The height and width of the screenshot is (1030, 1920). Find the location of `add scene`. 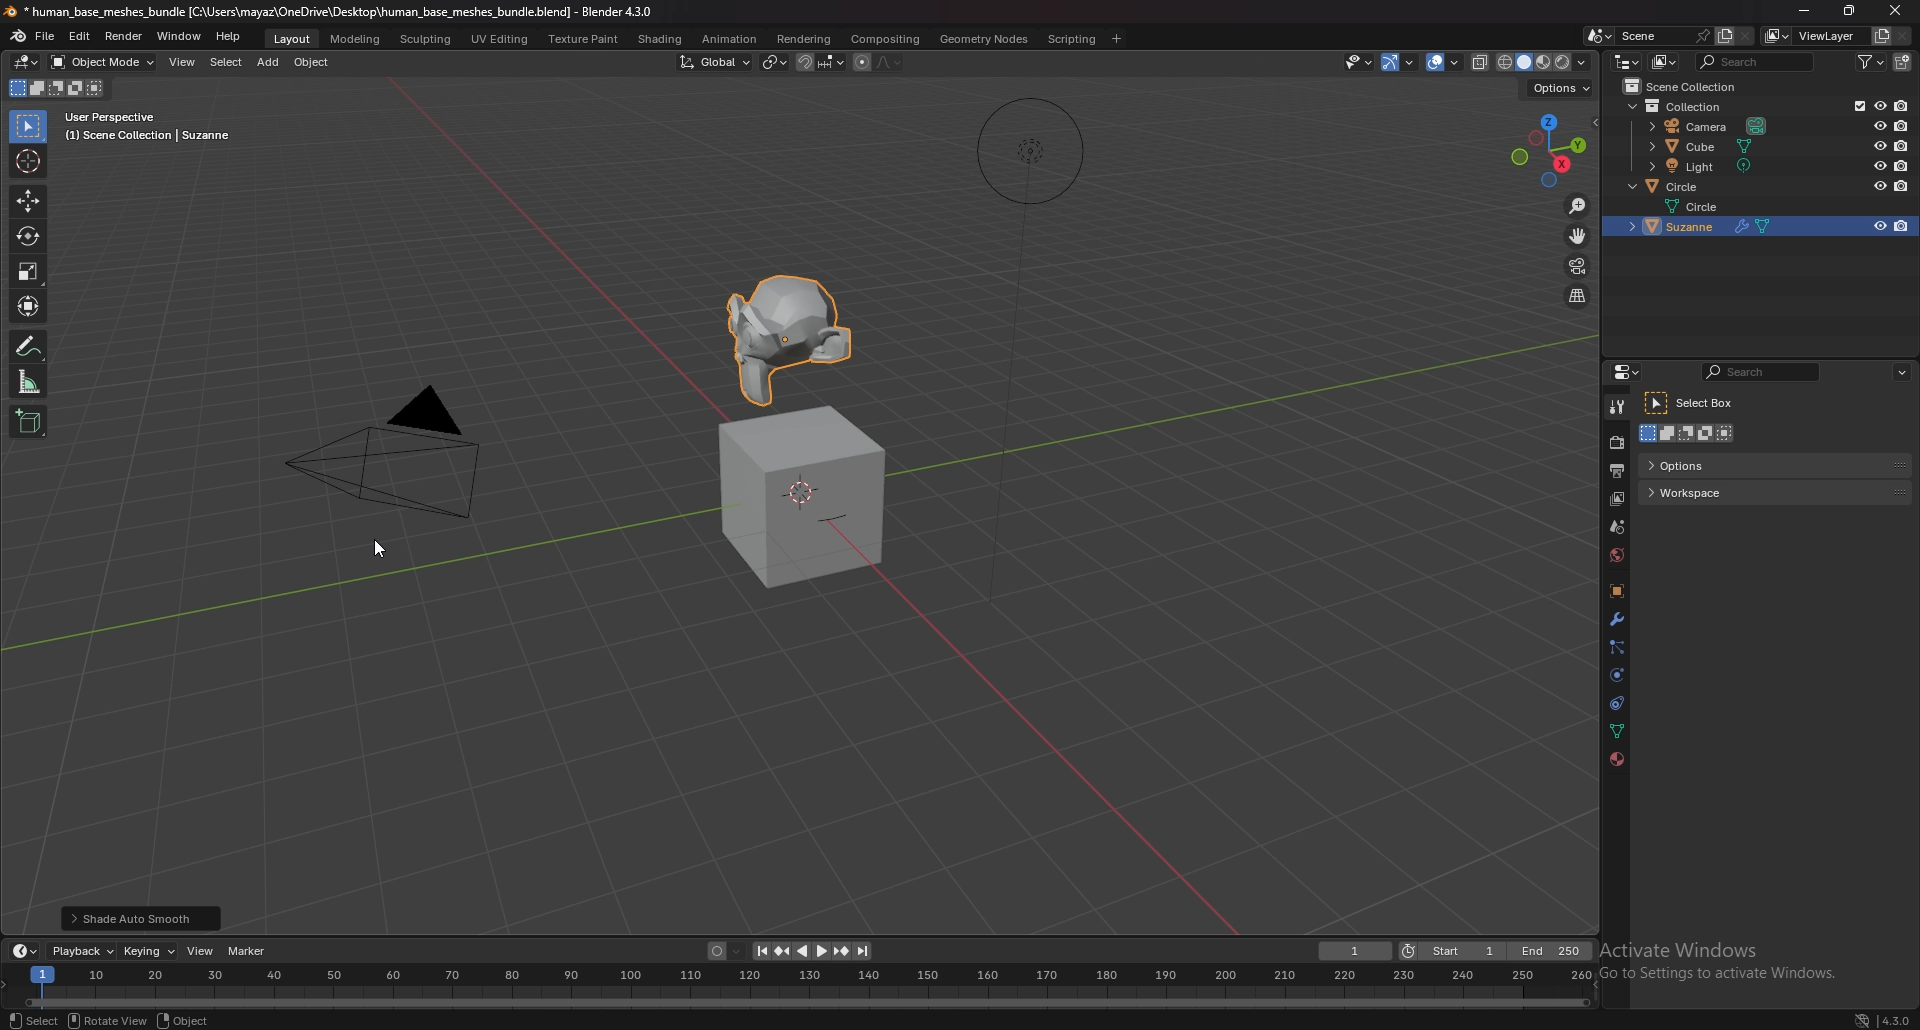

add scene is located at coordinates (1721, 36).